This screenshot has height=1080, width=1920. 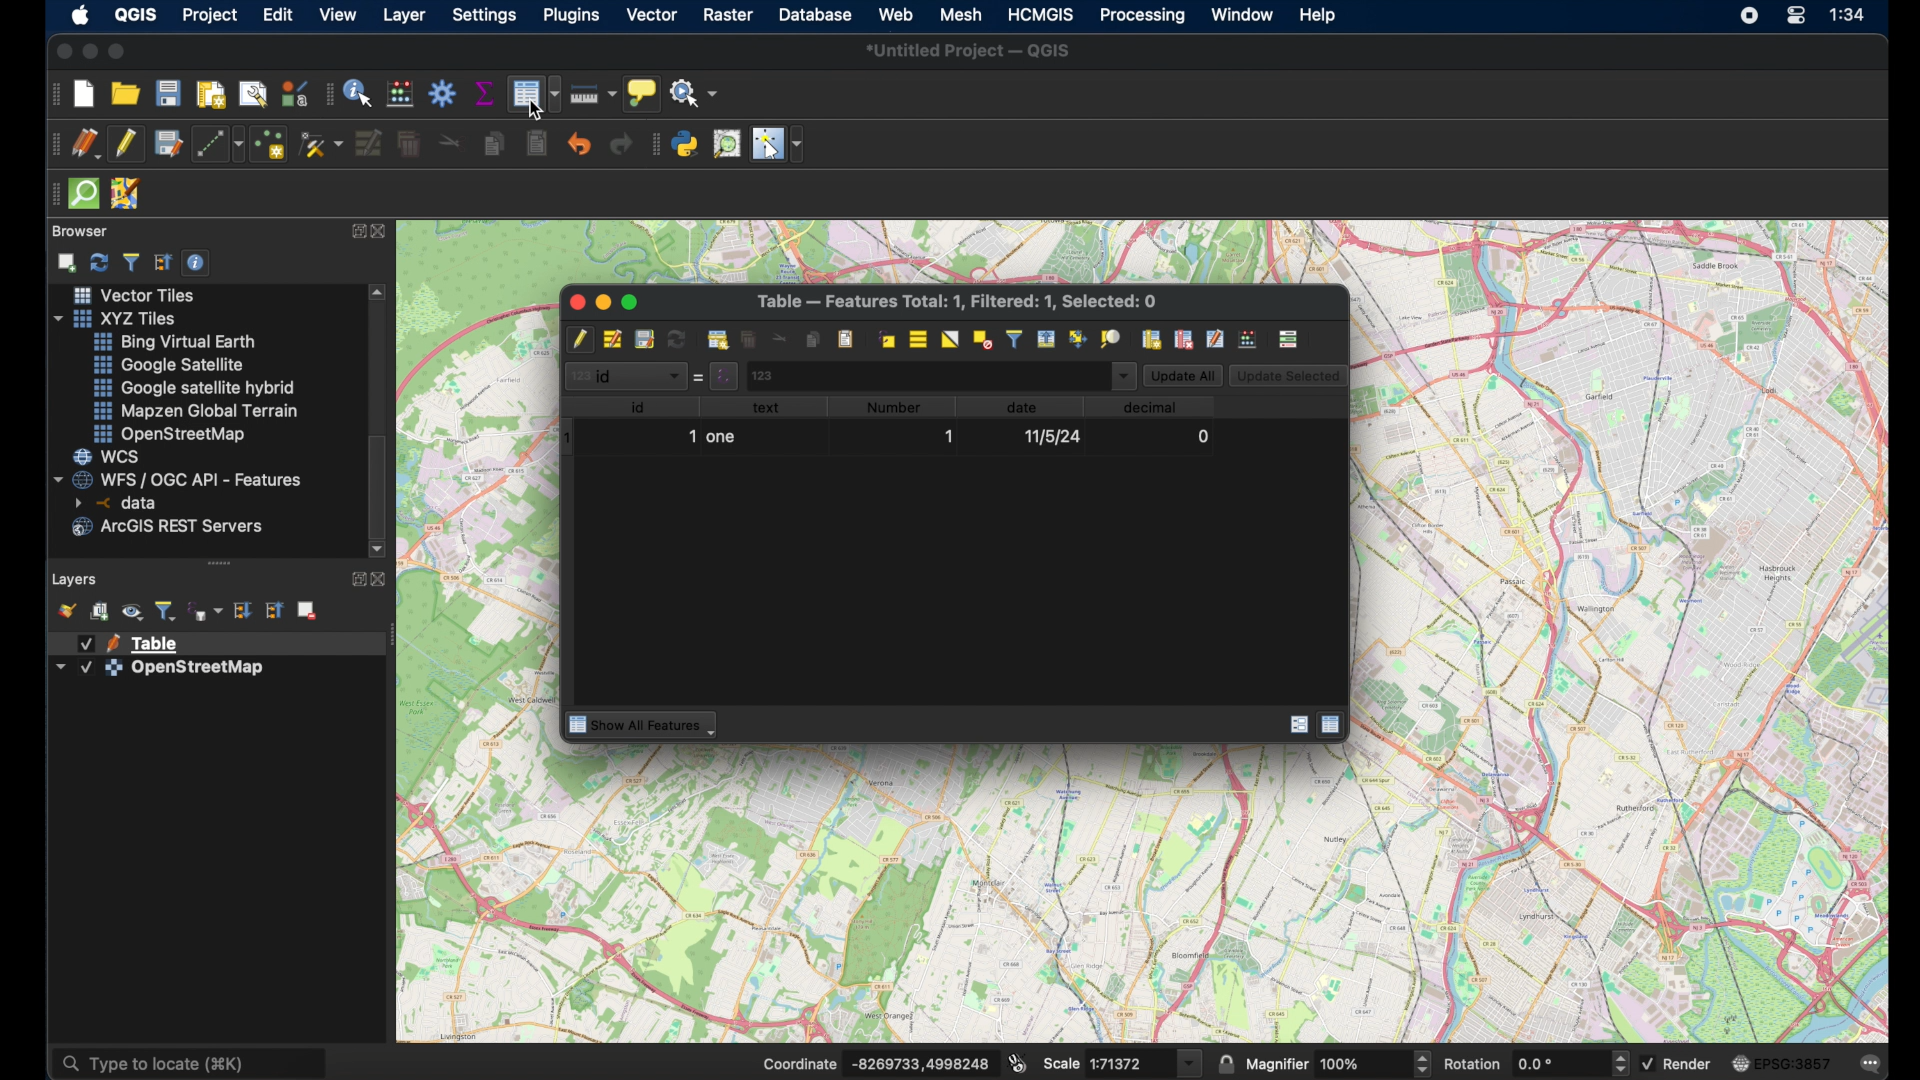 I want to click on vertex tool, so click(x=321, y=143).